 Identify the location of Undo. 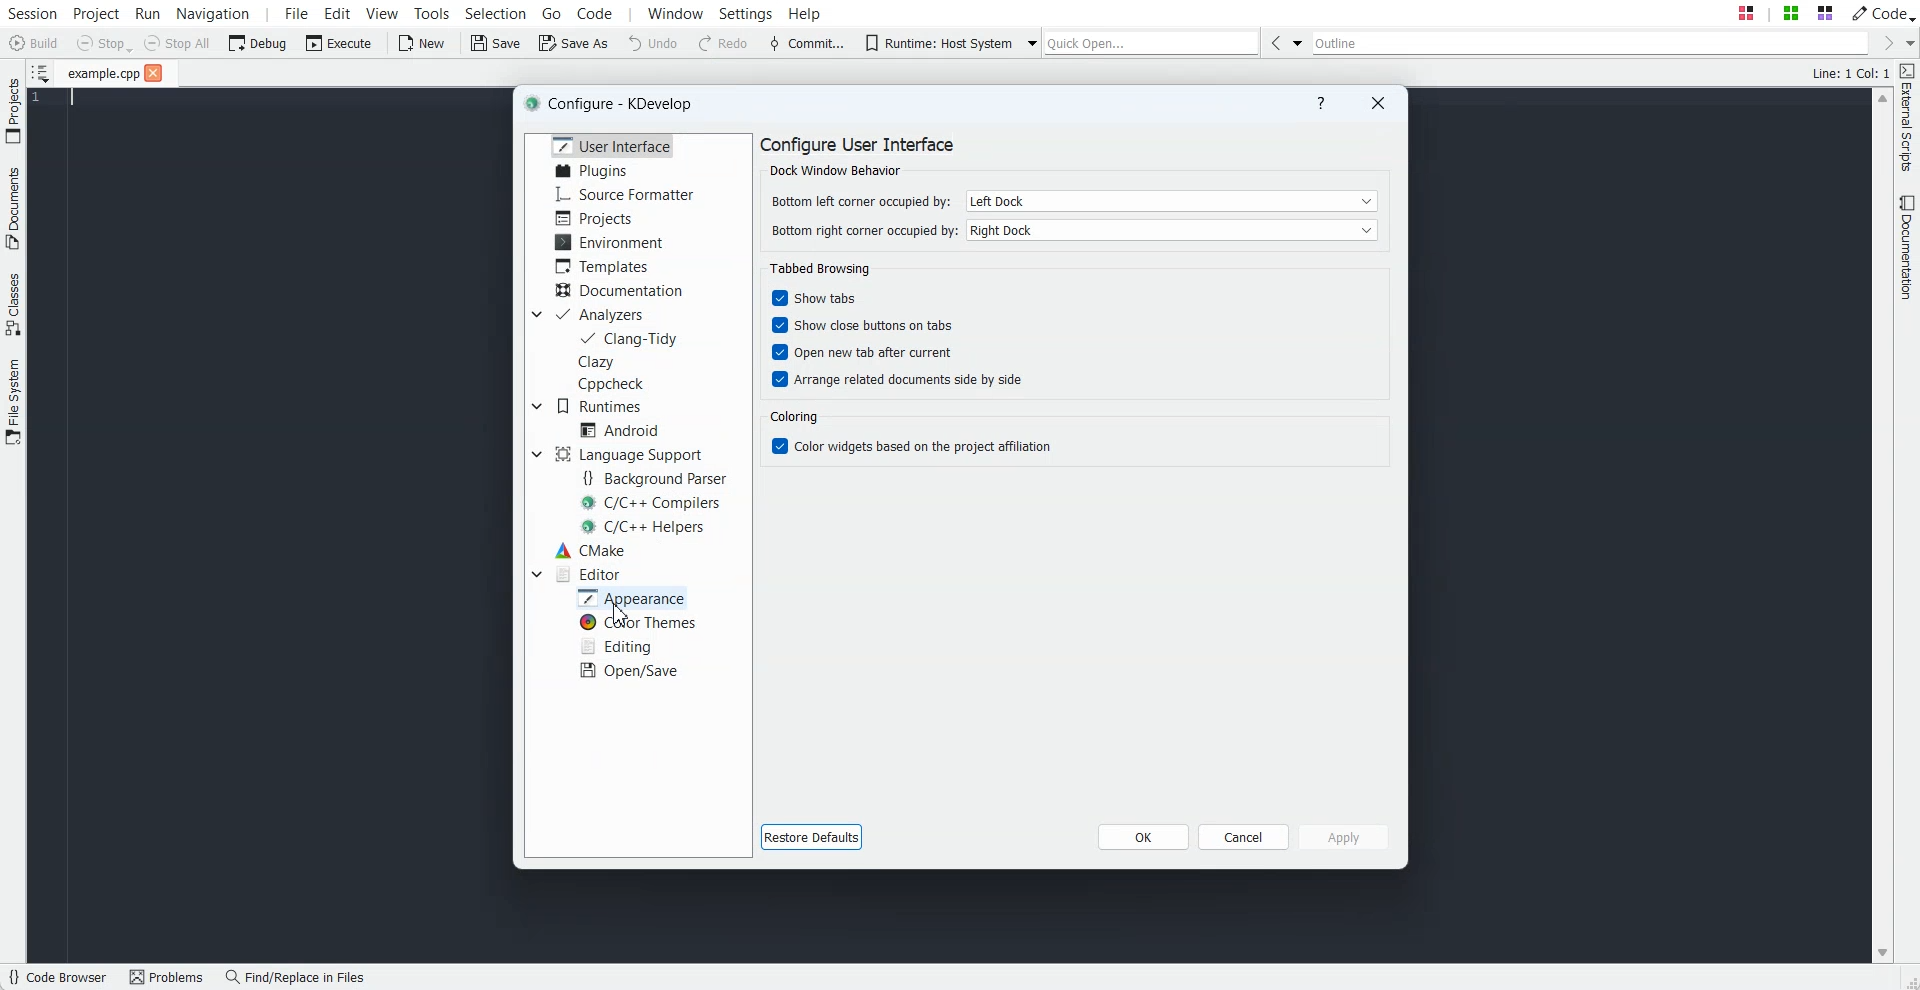
(653, 43).